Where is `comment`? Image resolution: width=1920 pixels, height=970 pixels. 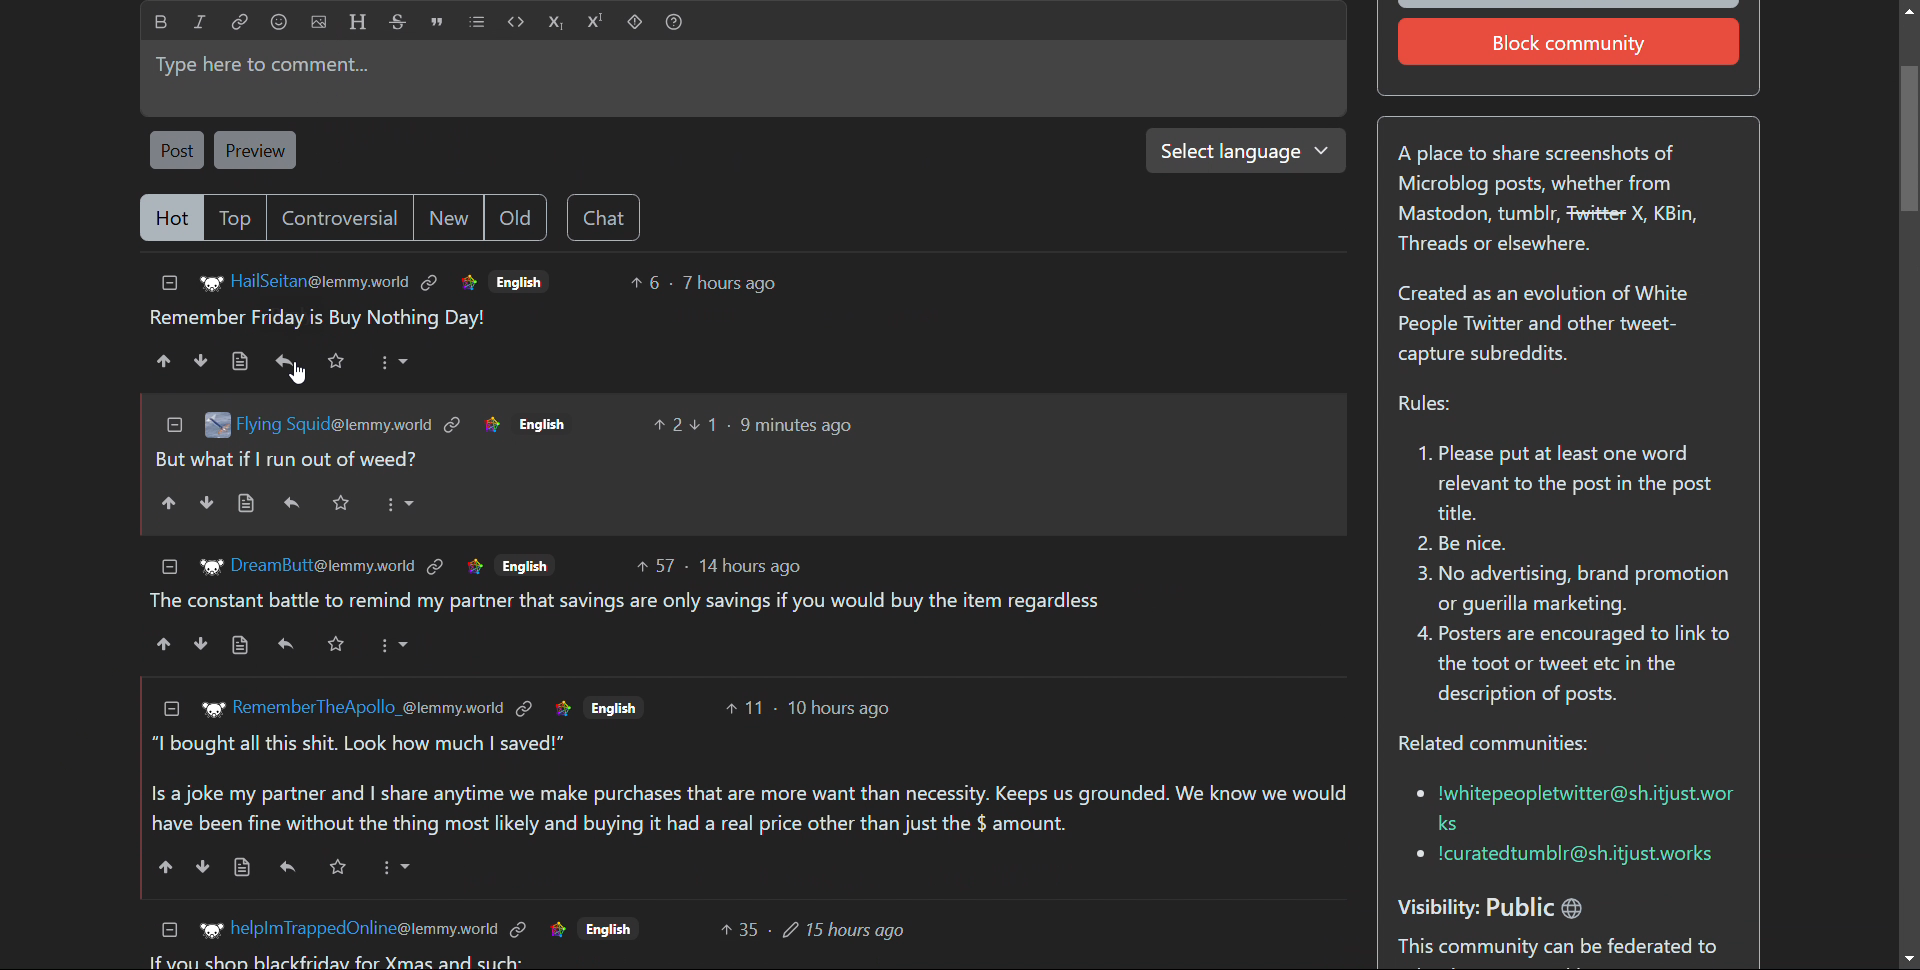 comment is located at coordinates (318, 319).